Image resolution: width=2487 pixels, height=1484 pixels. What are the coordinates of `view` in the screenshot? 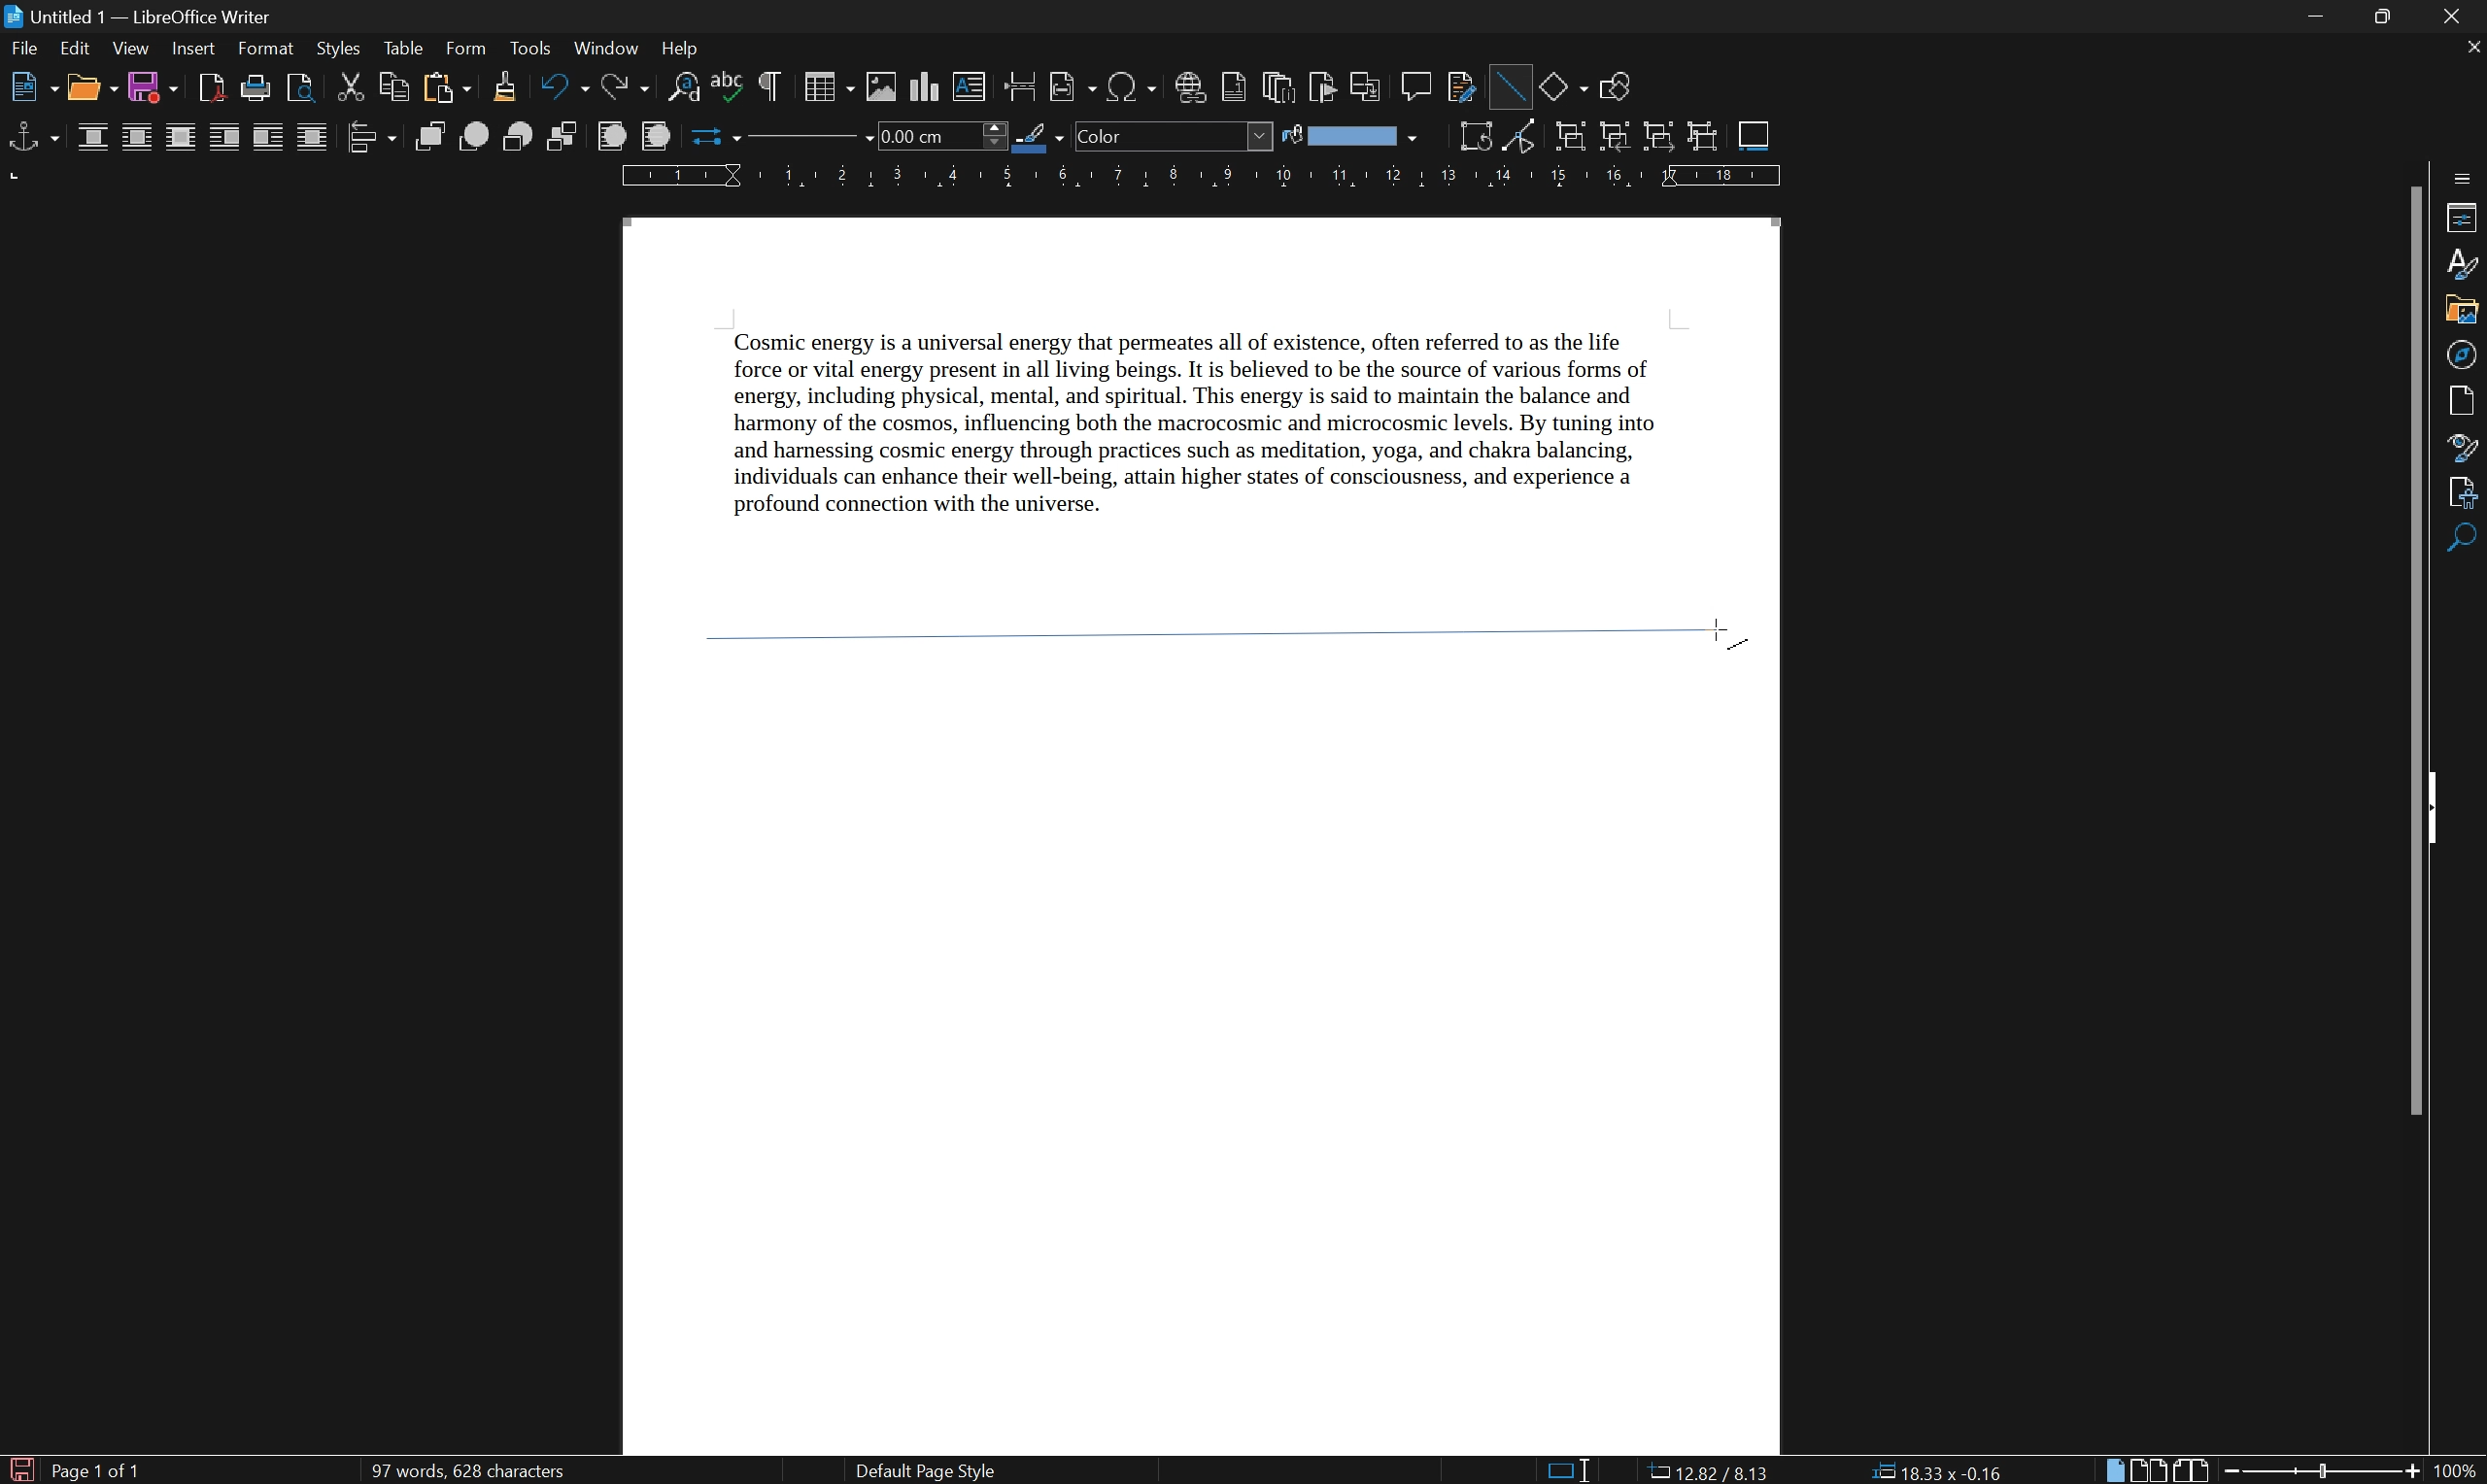 It's located at (130, 49).